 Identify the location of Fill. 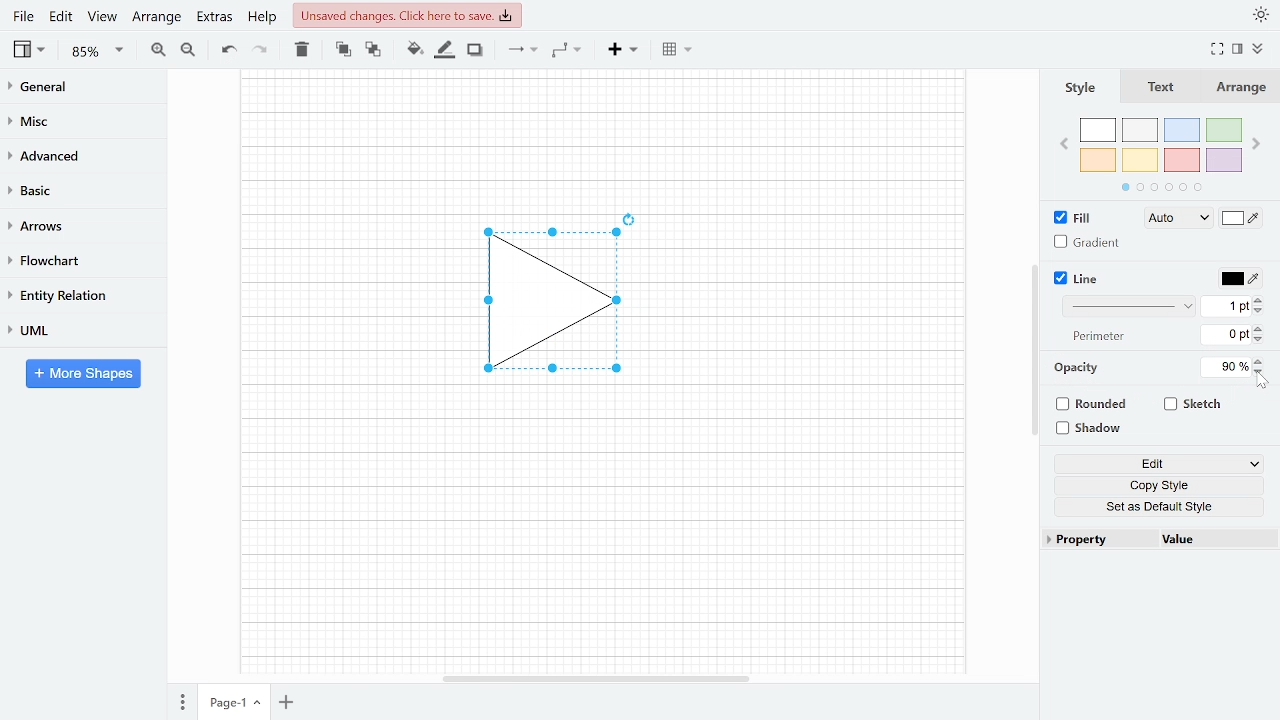
(1078, 218).